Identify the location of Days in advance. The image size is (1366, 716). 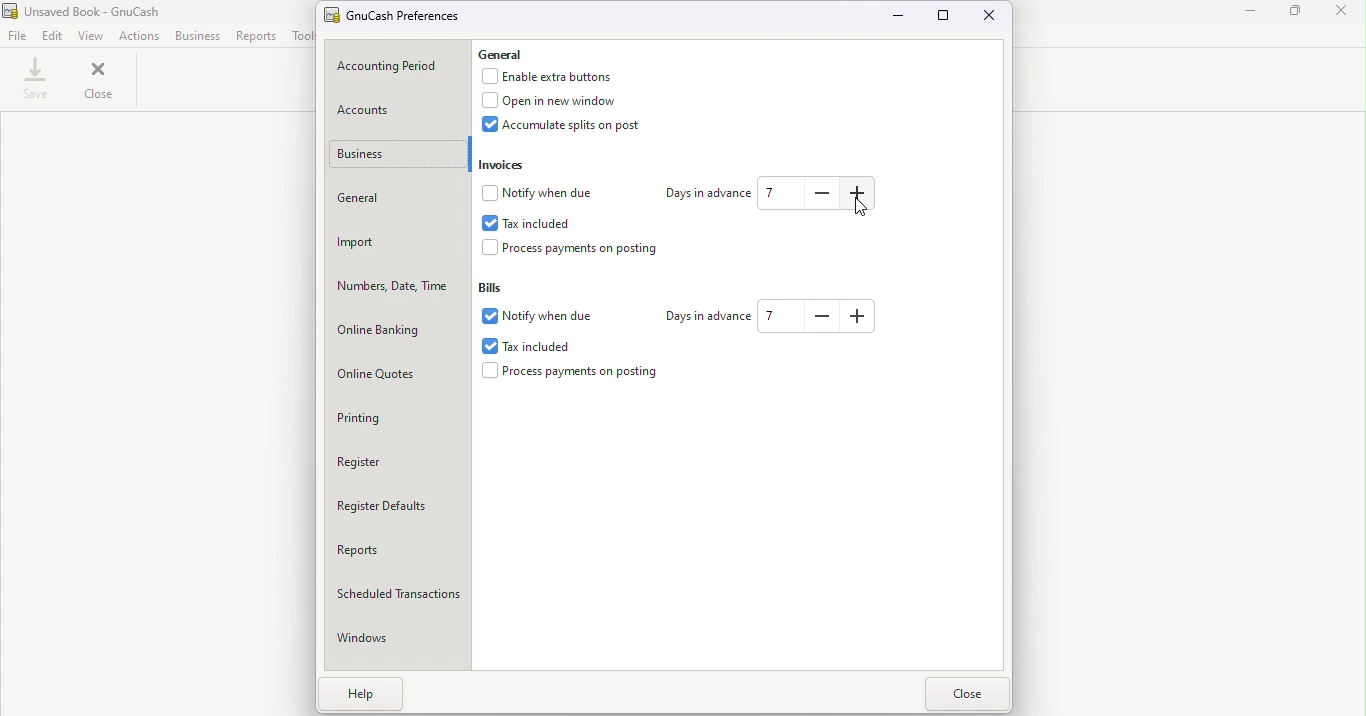
(705, 315).